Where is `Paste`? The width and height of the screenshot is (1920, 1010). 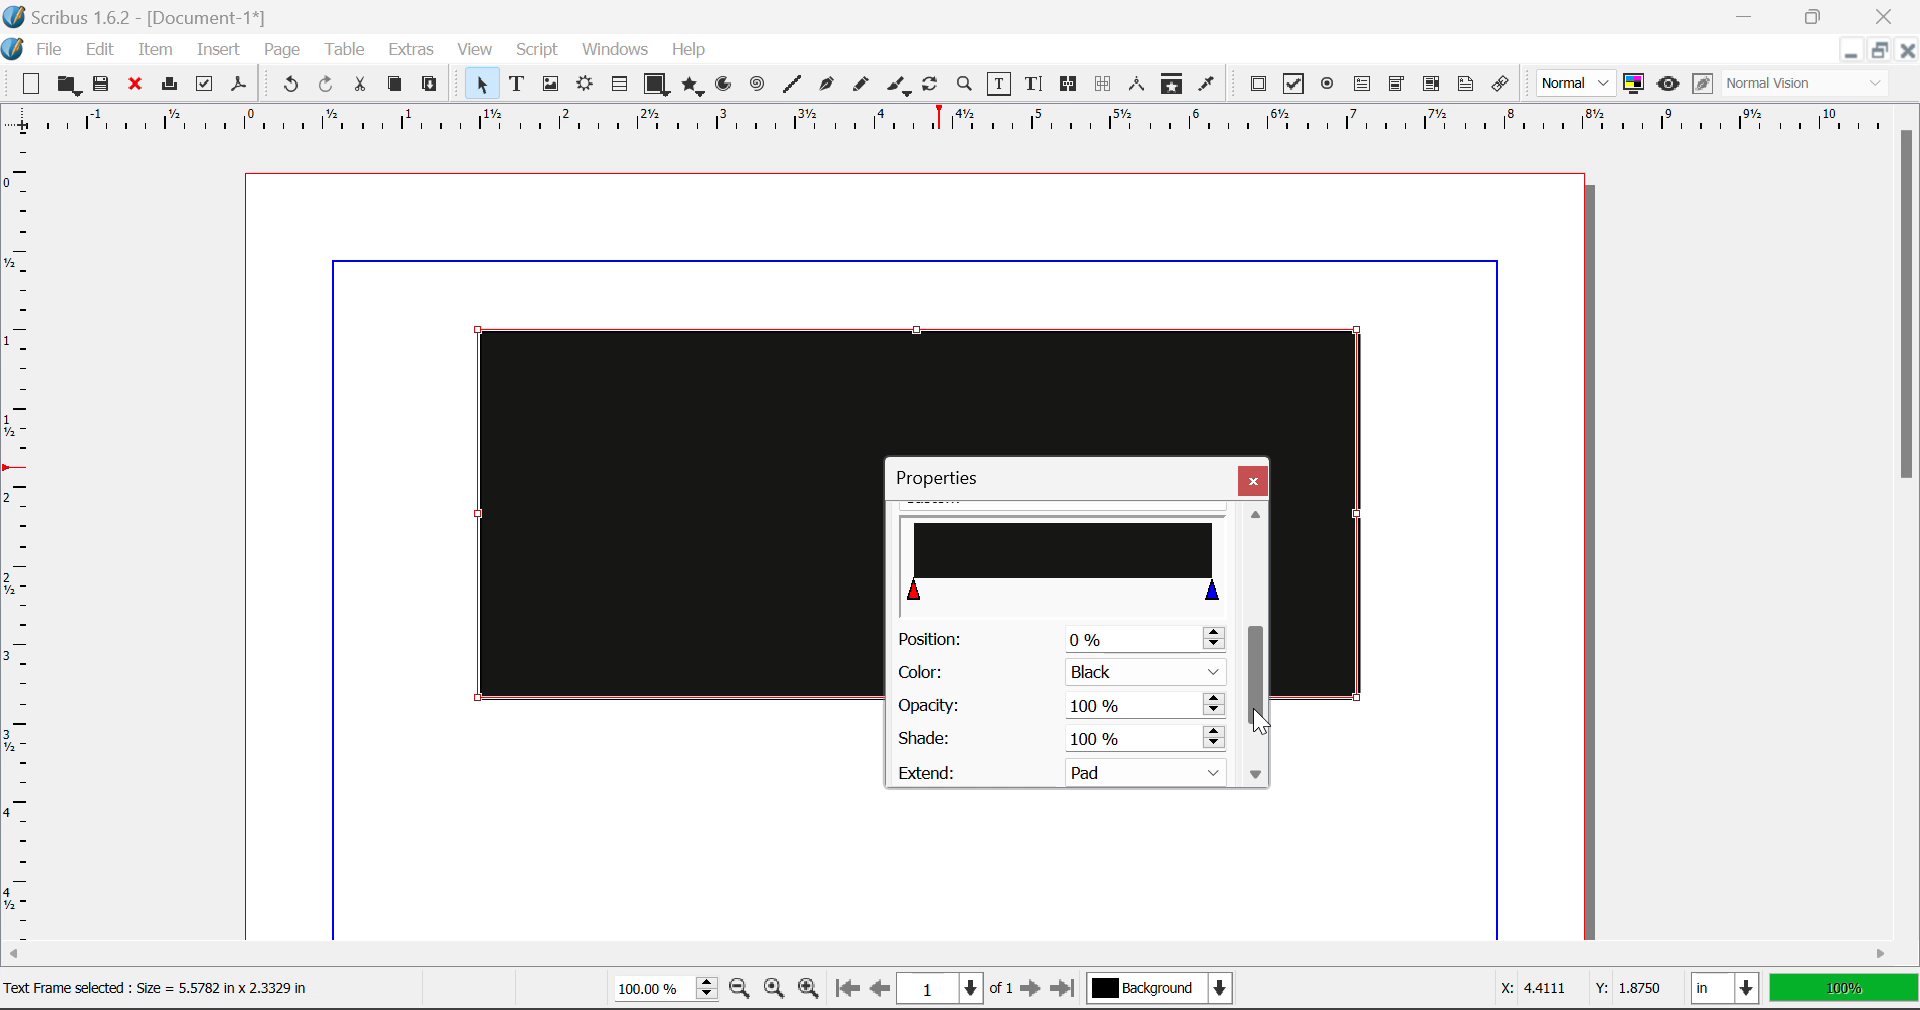
Paste is located at coordinates (430, 85).